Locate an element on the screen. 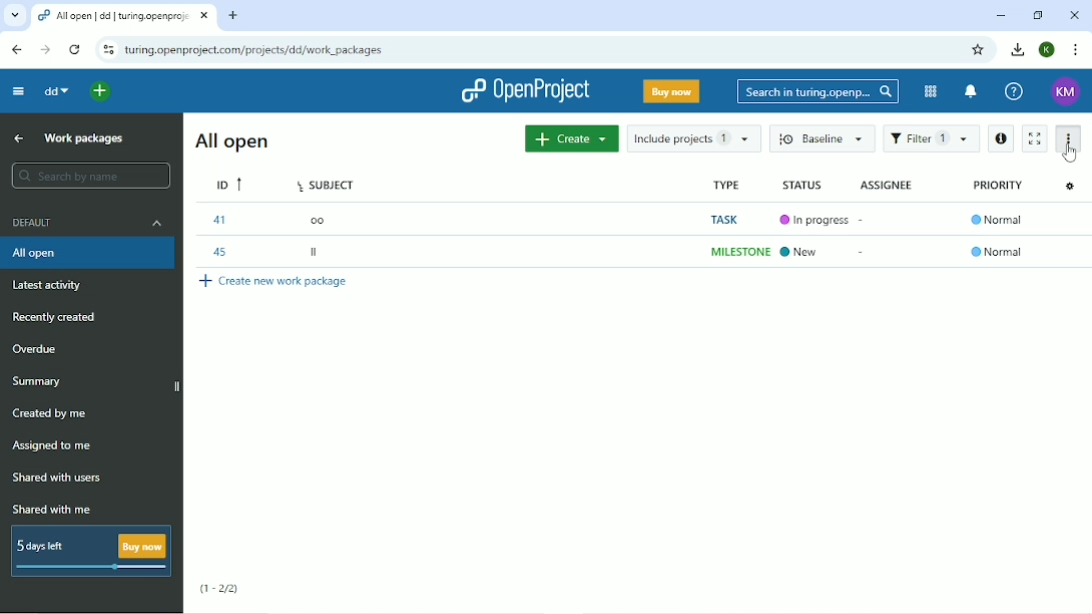 Image resolution: width=1092 pixels, height=614 pixels. Account is located at coordinates (1066, 92).